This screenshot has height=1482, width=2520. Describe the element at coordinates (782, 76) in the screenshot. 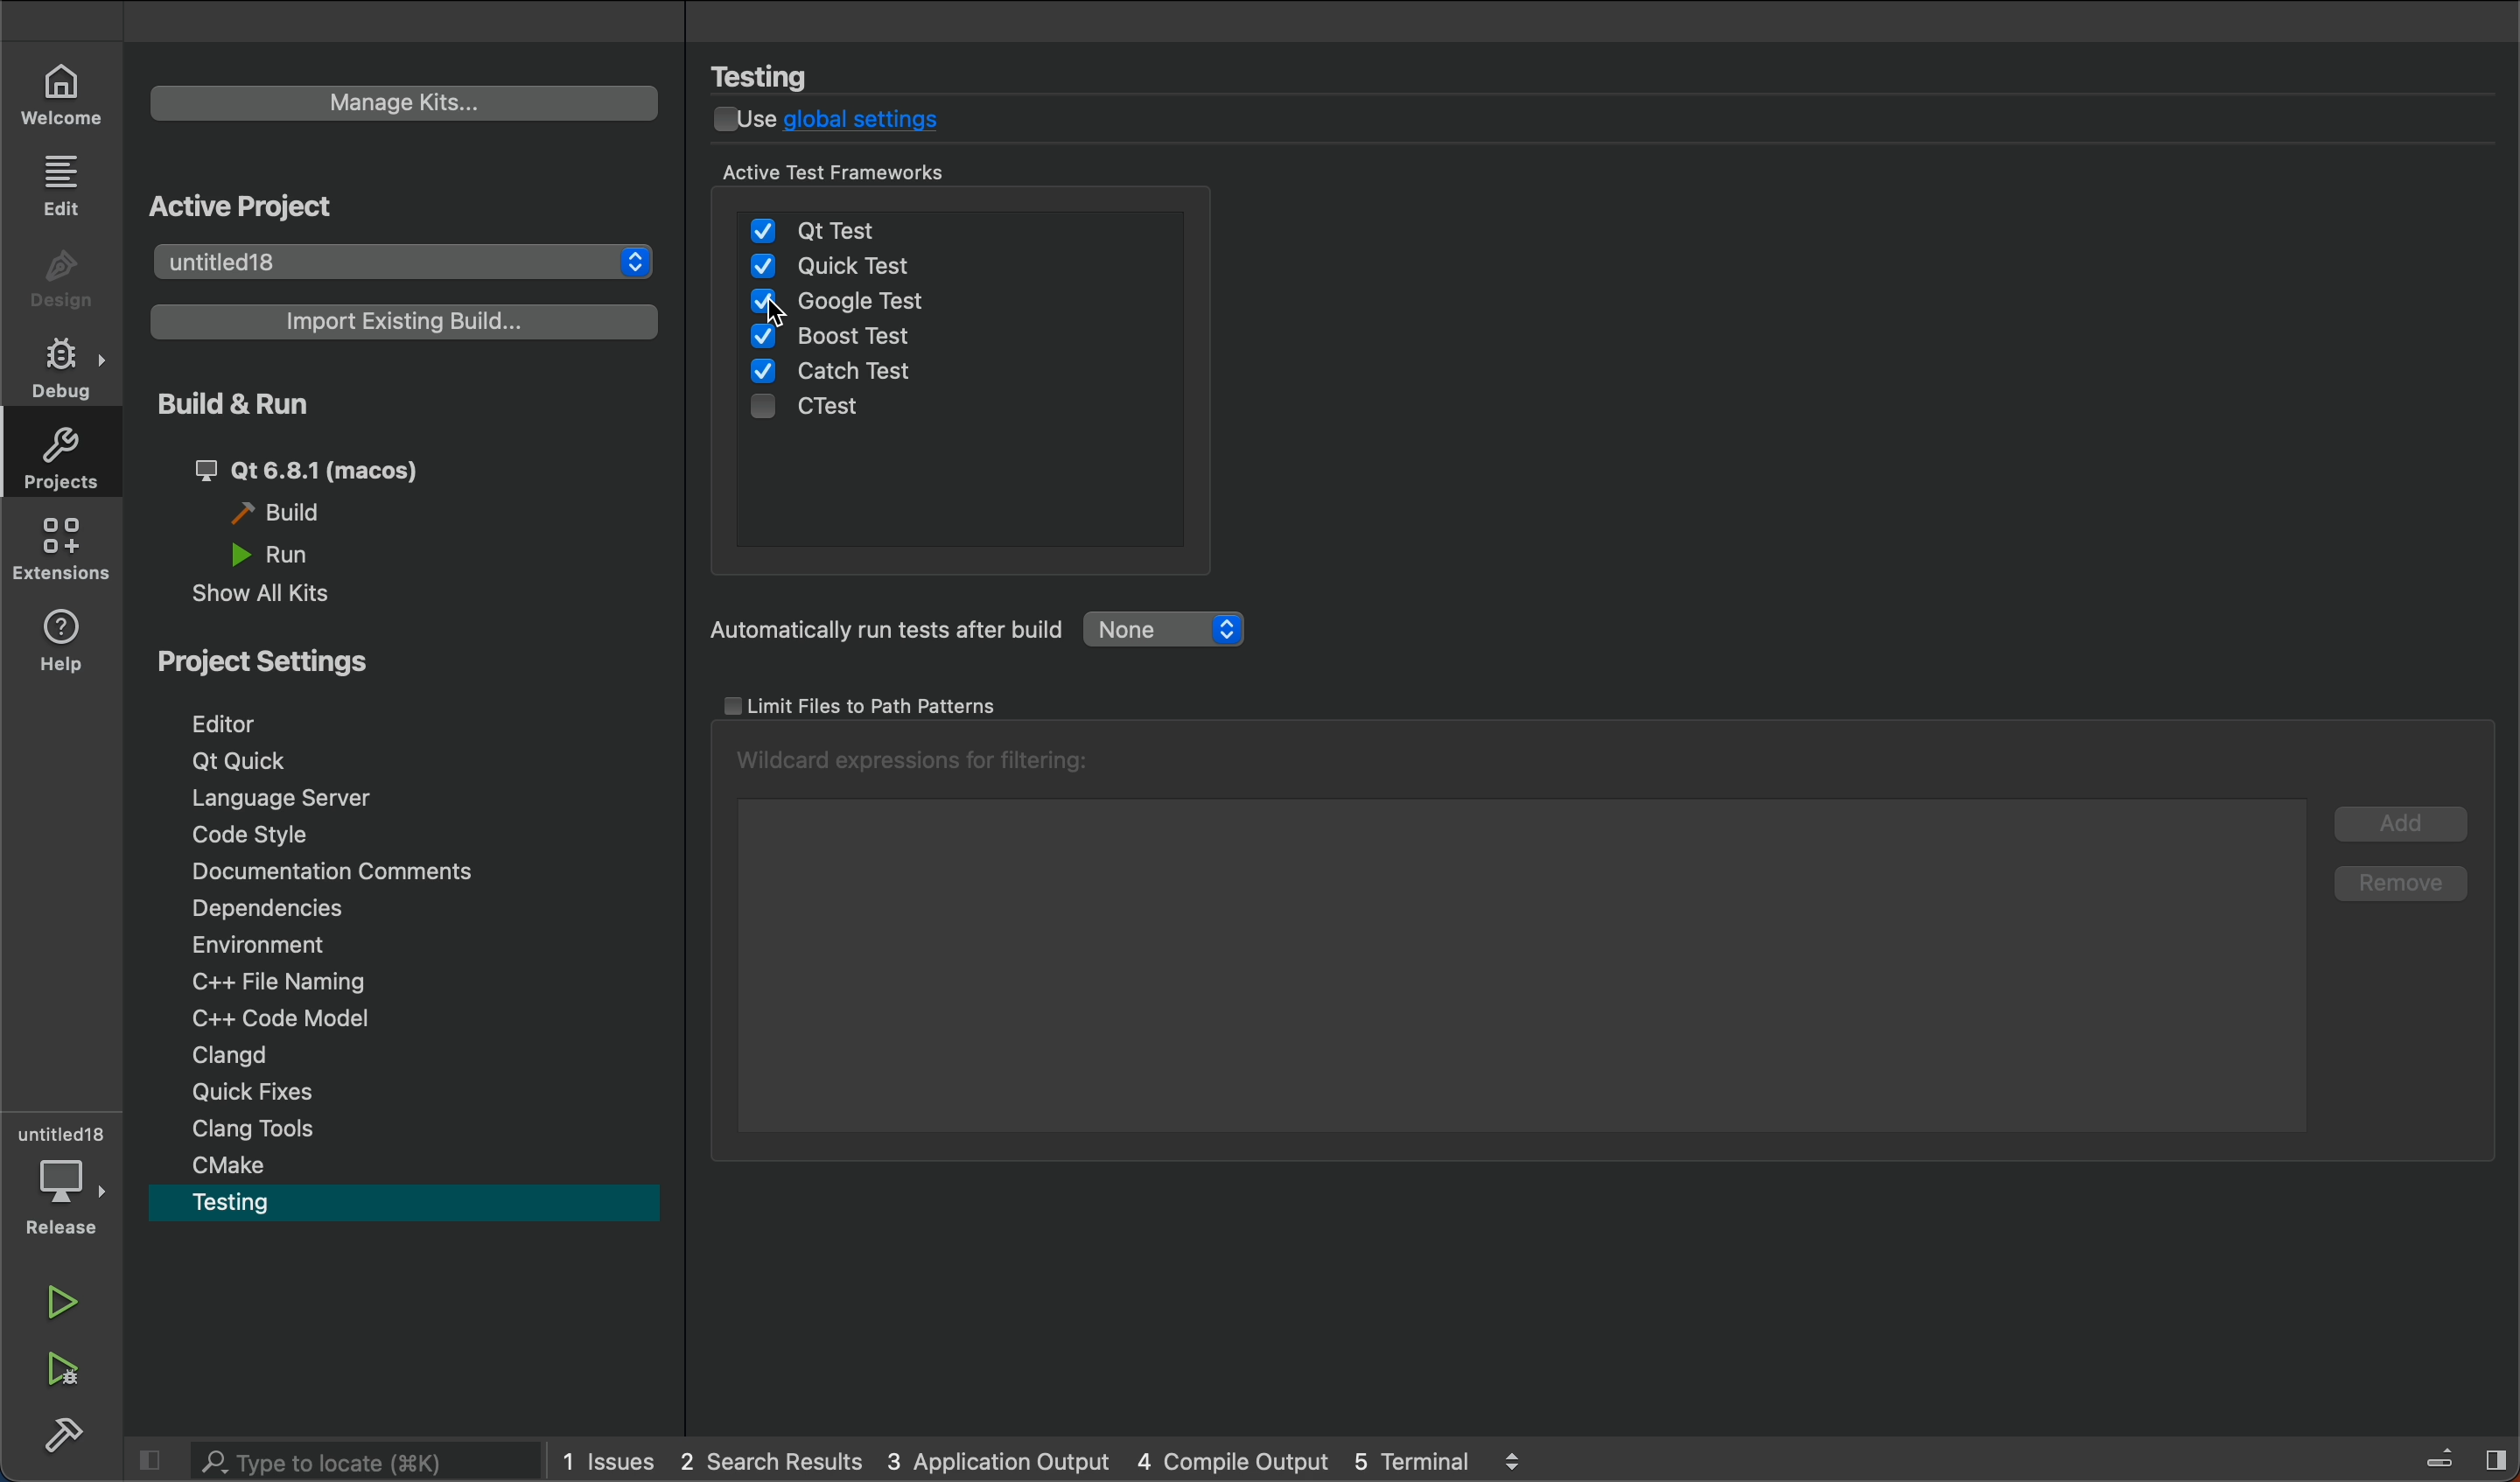

I see `testing` at that location.